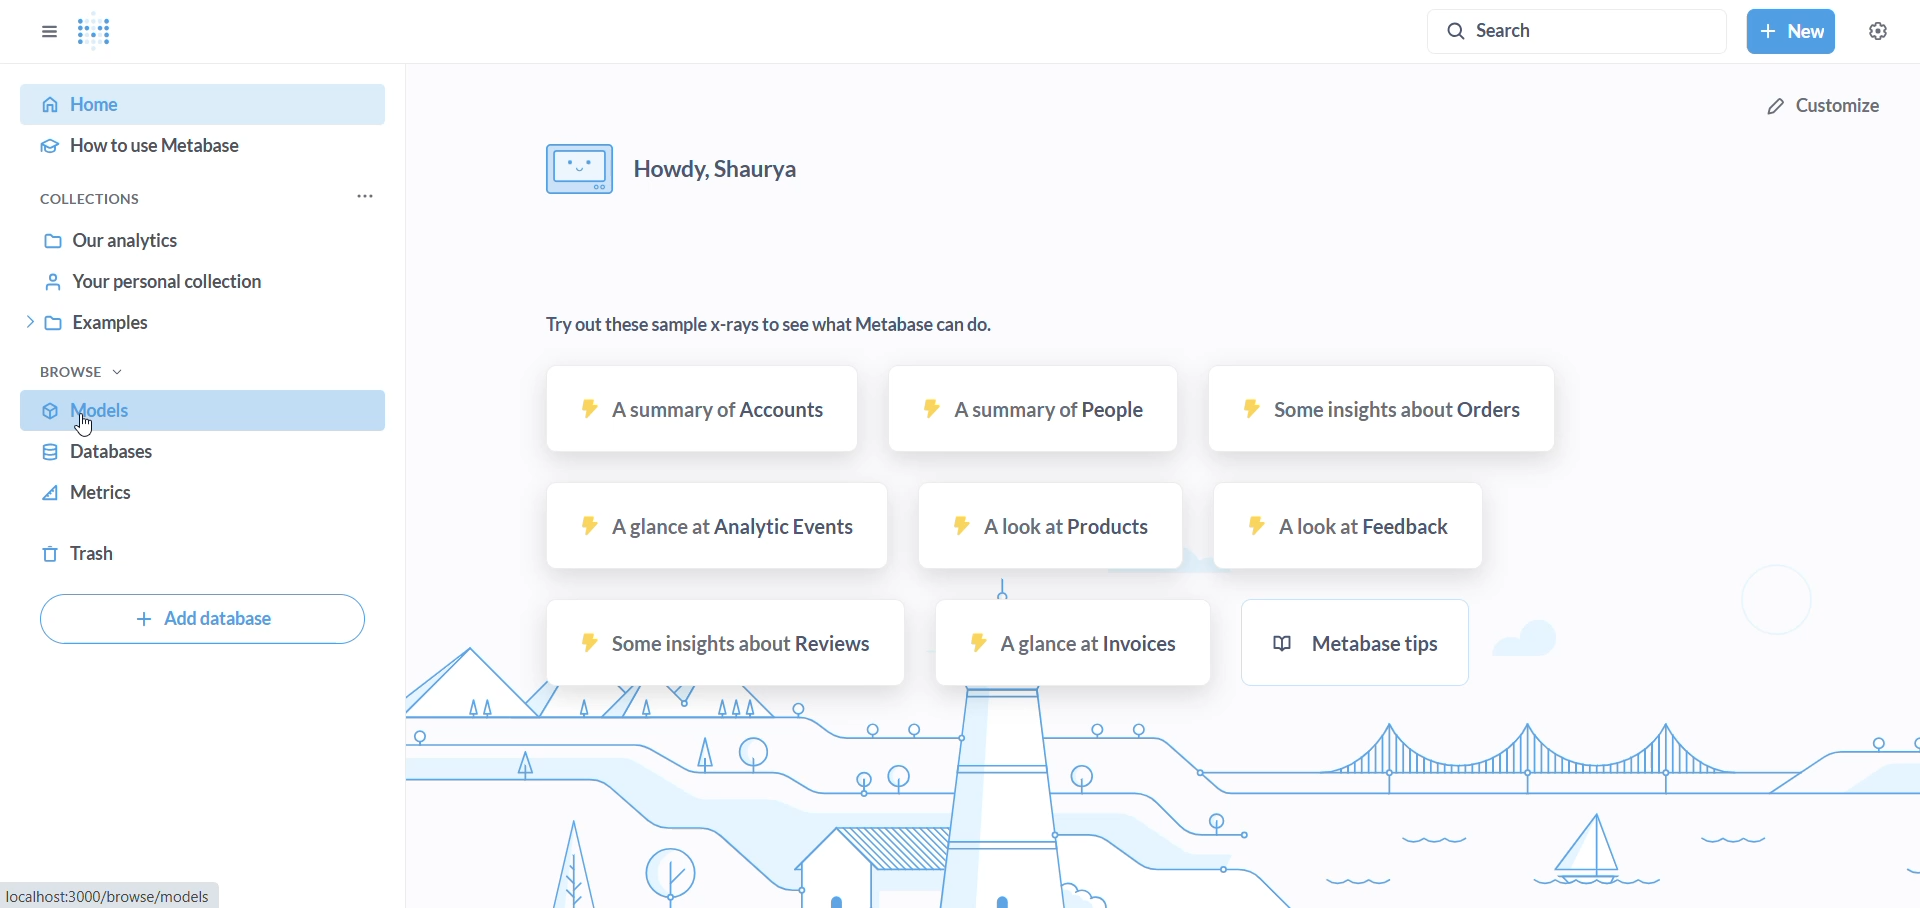  Describe the element at coordinates (1051, 529) in the screenshot. I see `A look at products` at that location.